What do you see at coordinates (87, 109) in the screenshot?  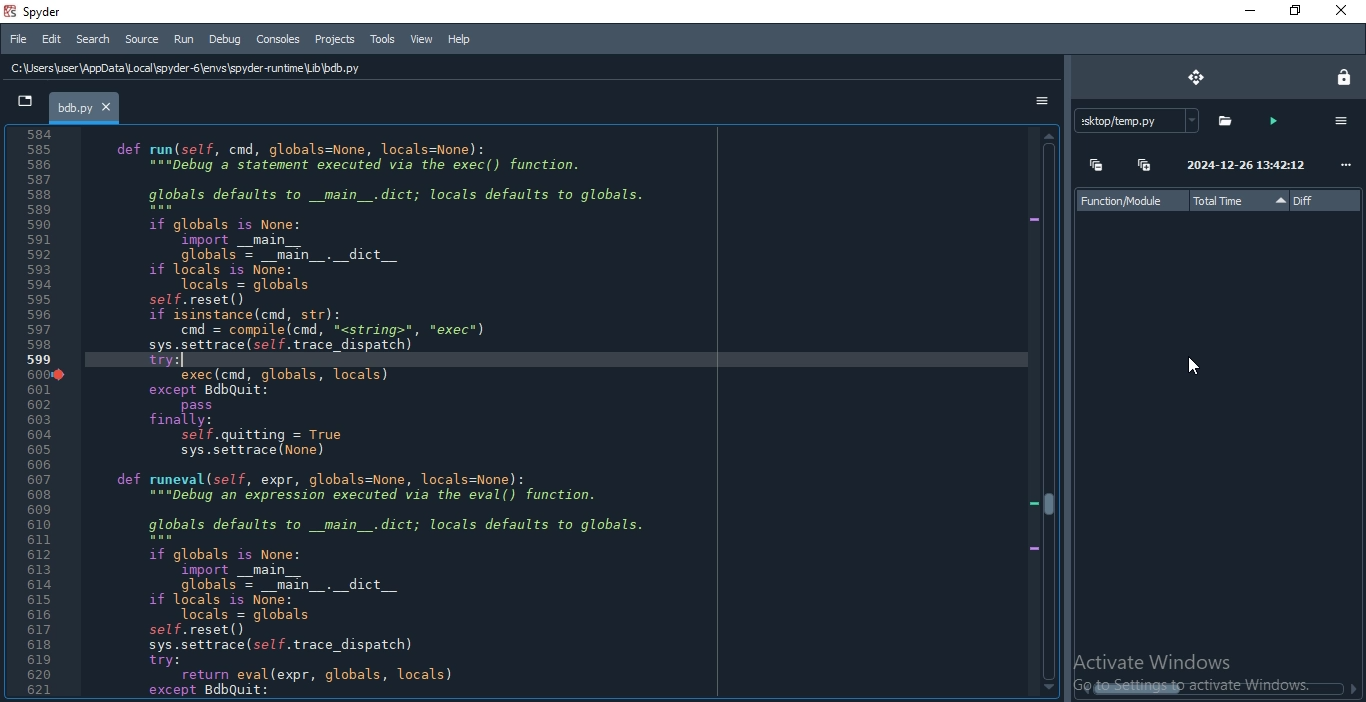 I see `bdb.py` at bounding box center [87, 109].